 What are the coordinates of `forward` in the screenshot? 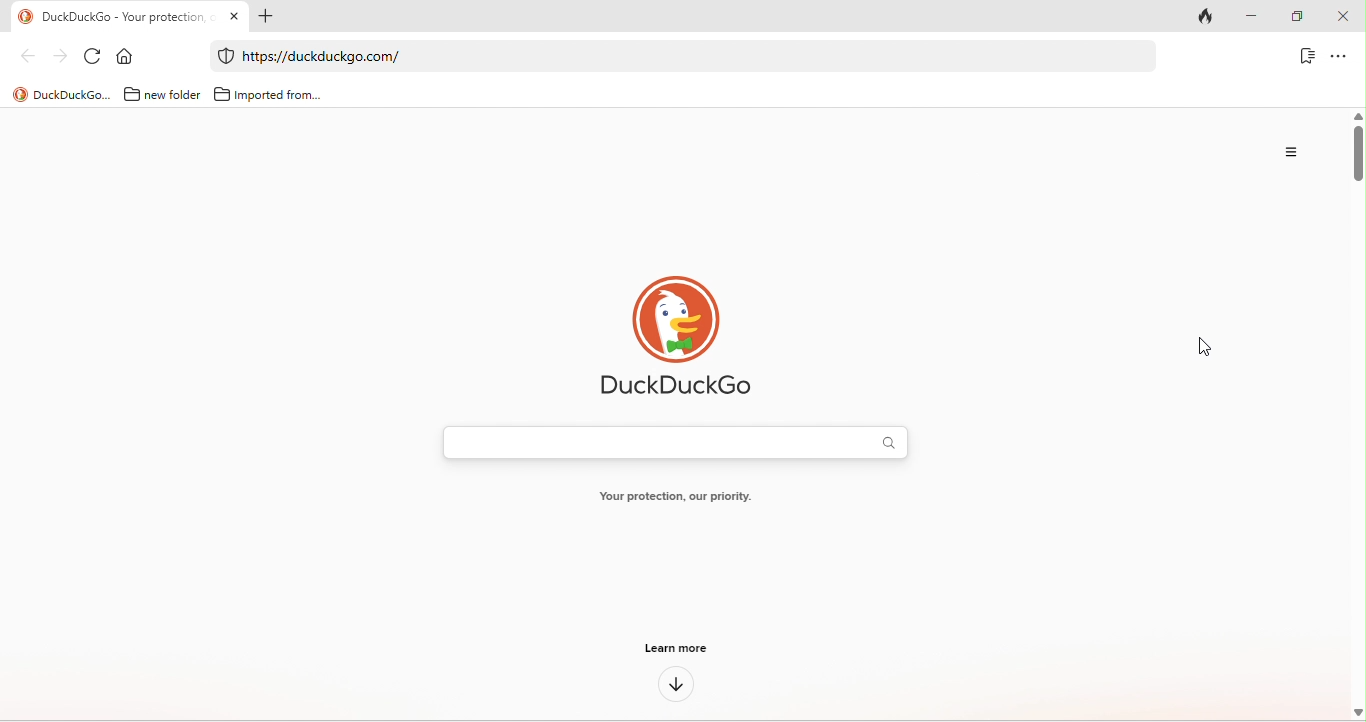 It's located at (56, 55).